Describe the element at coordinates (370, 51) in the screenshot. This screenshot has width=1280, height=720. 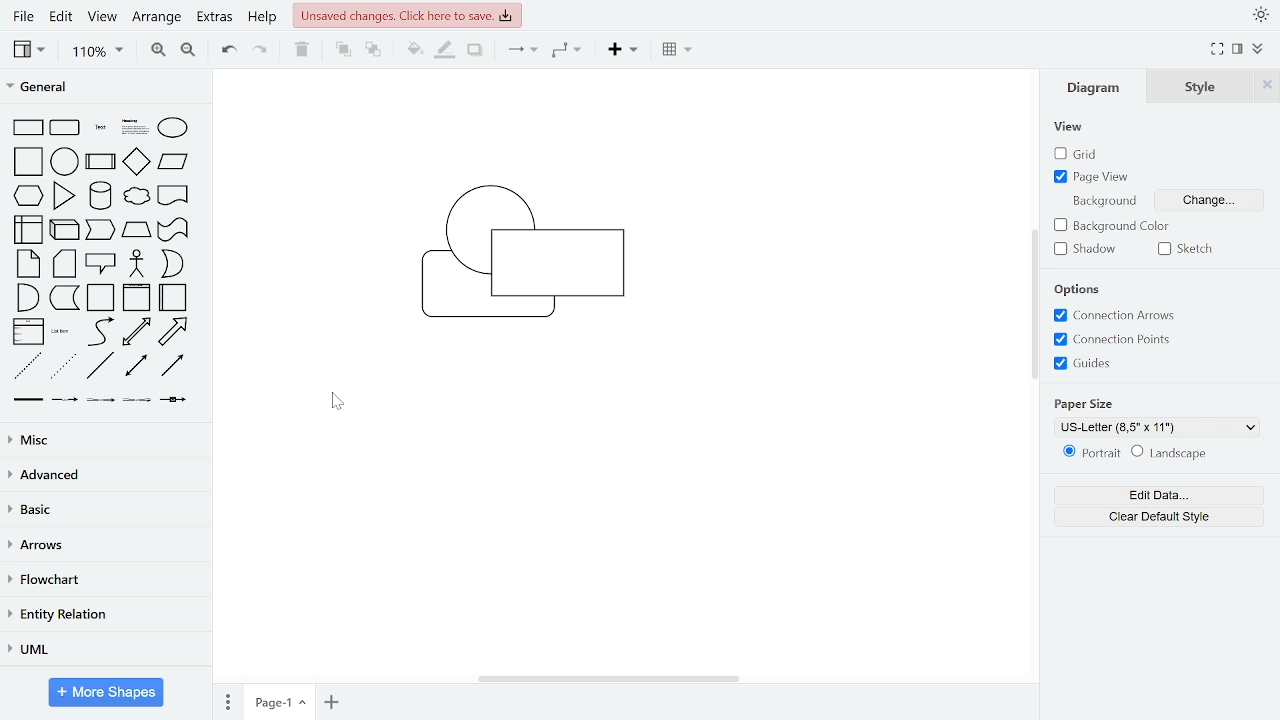
I see `to back` at that location.